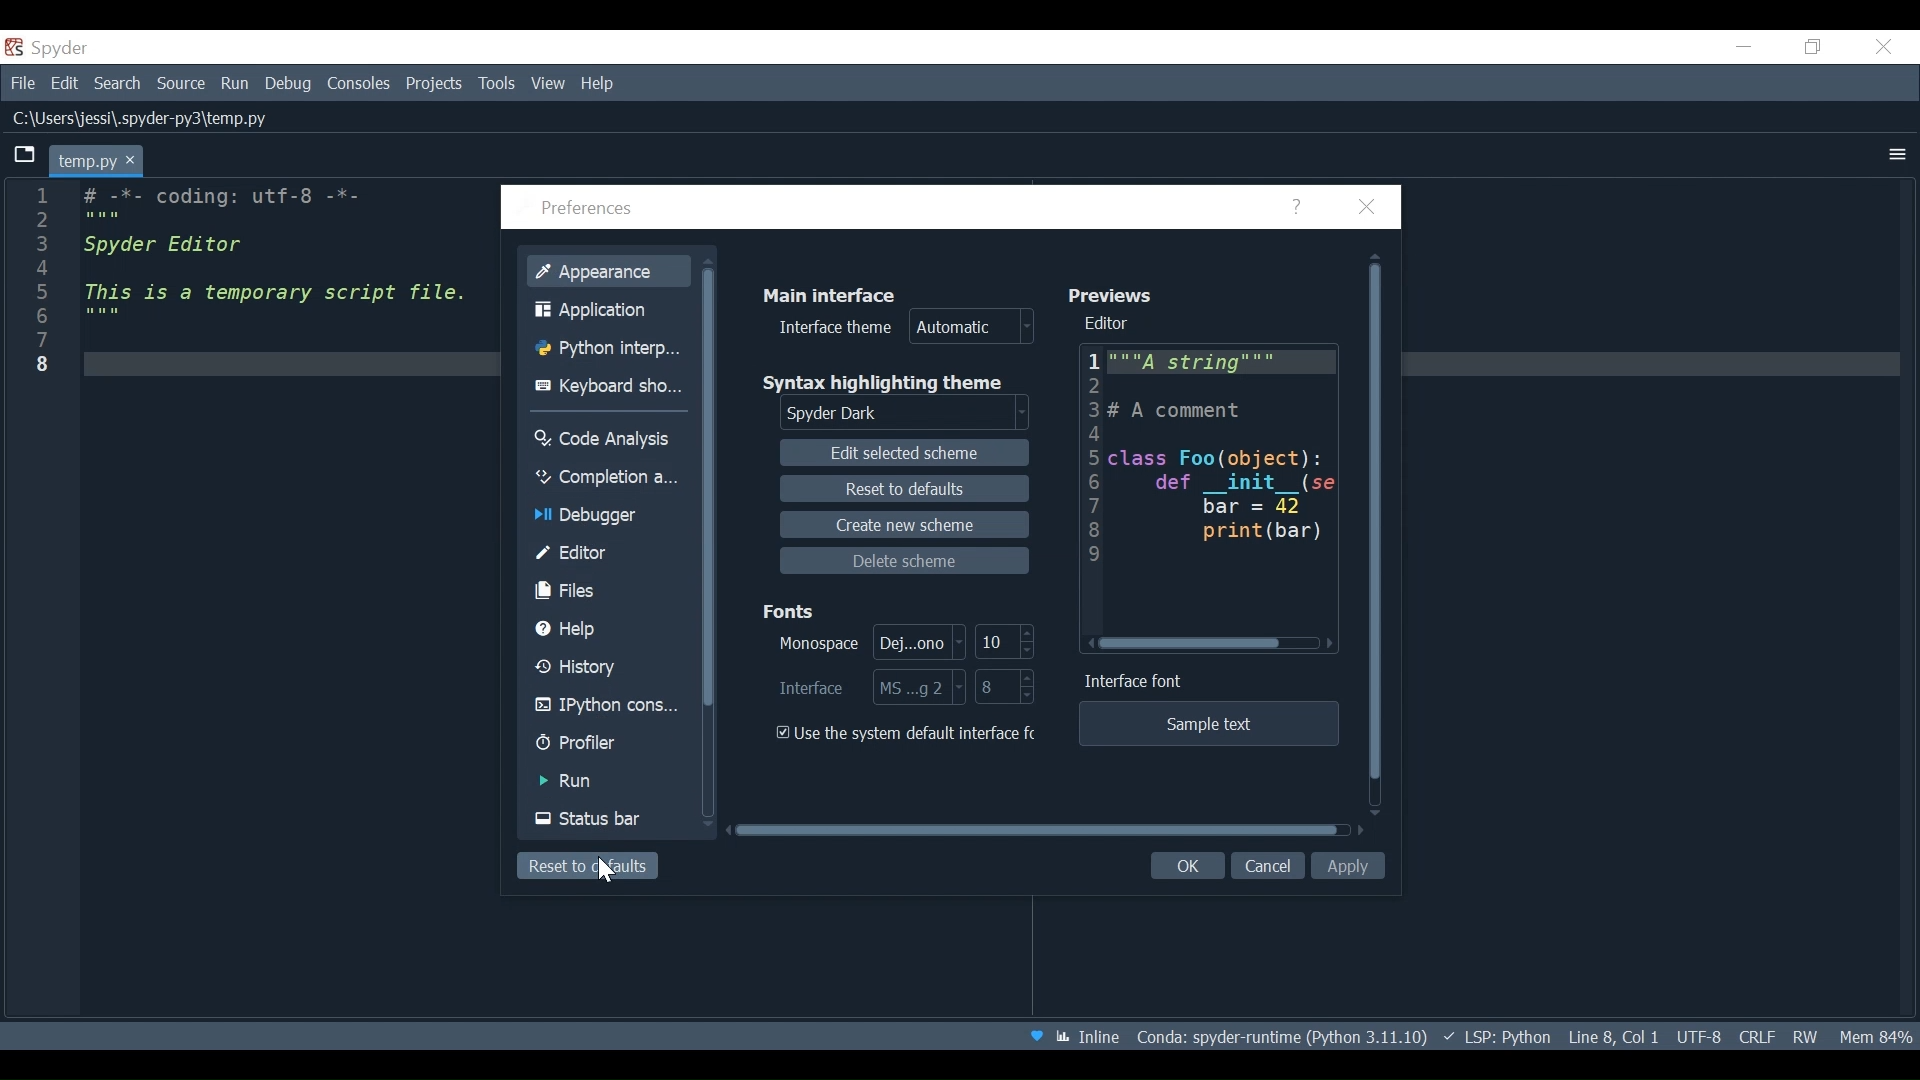  I want to click on Appearance, so click(610, 269).